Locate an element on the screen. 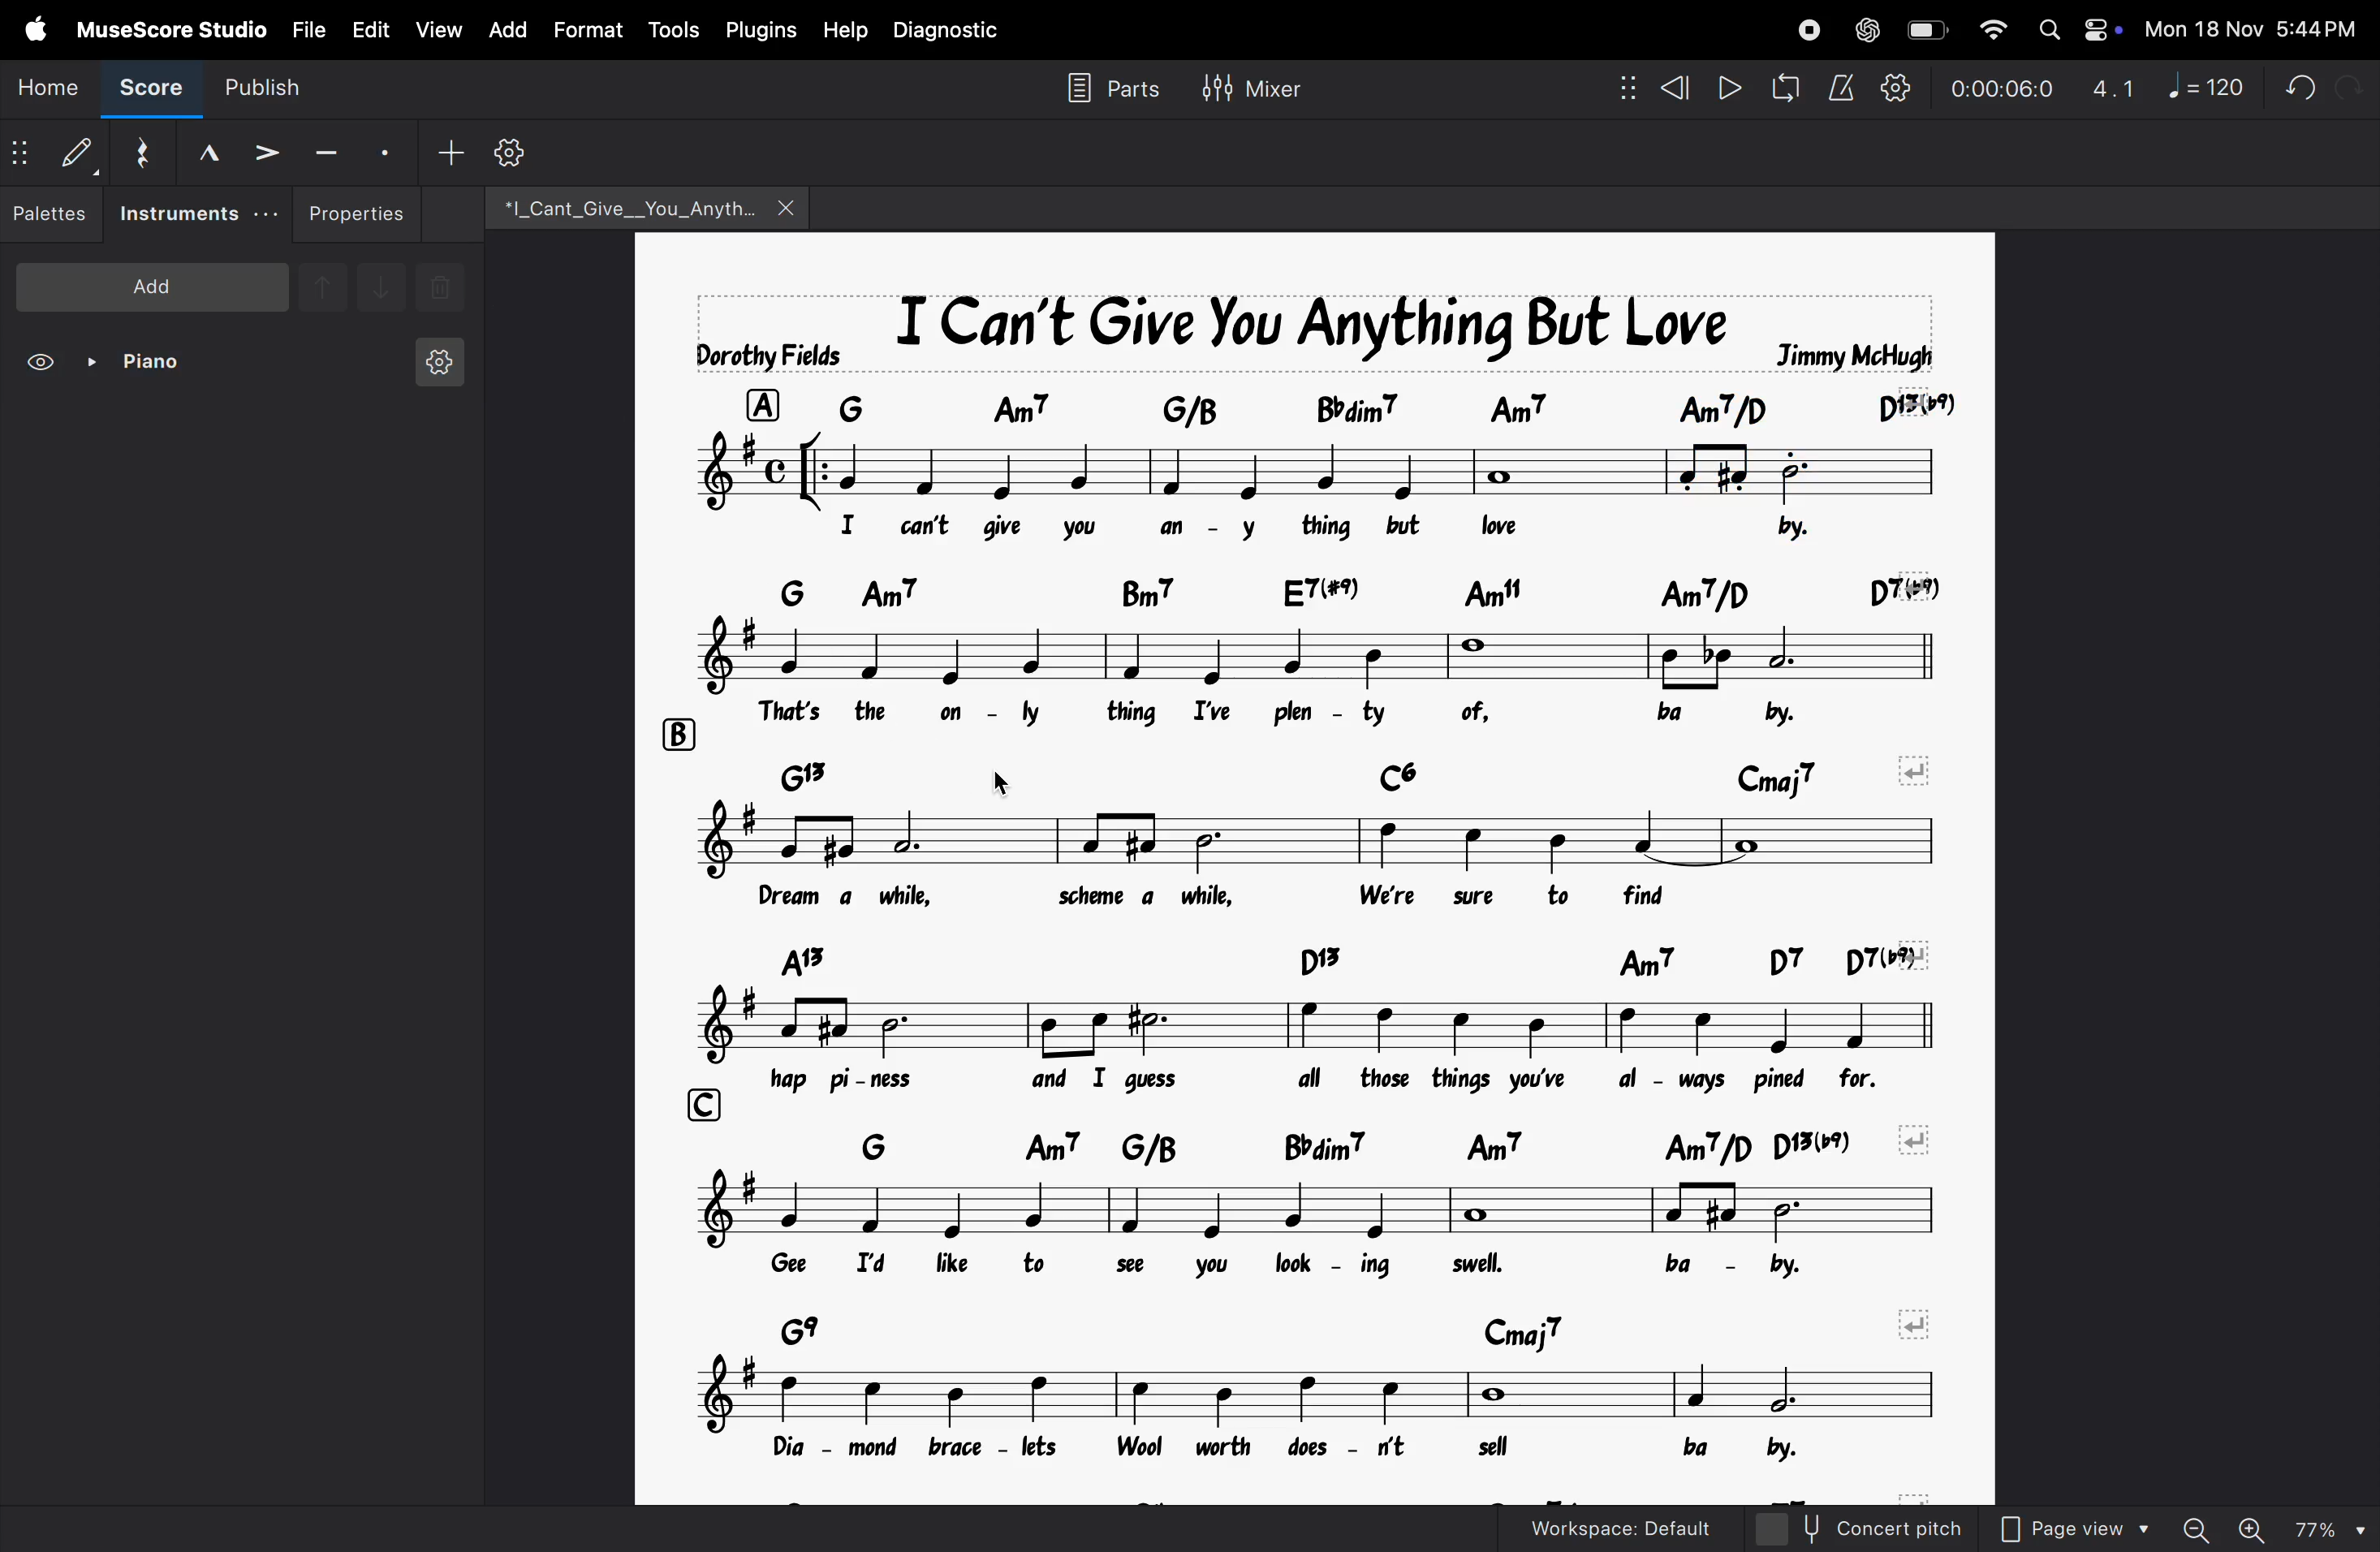 This screenshot has height=1552, width=2380. palettes is located at coordinates (56, 215).